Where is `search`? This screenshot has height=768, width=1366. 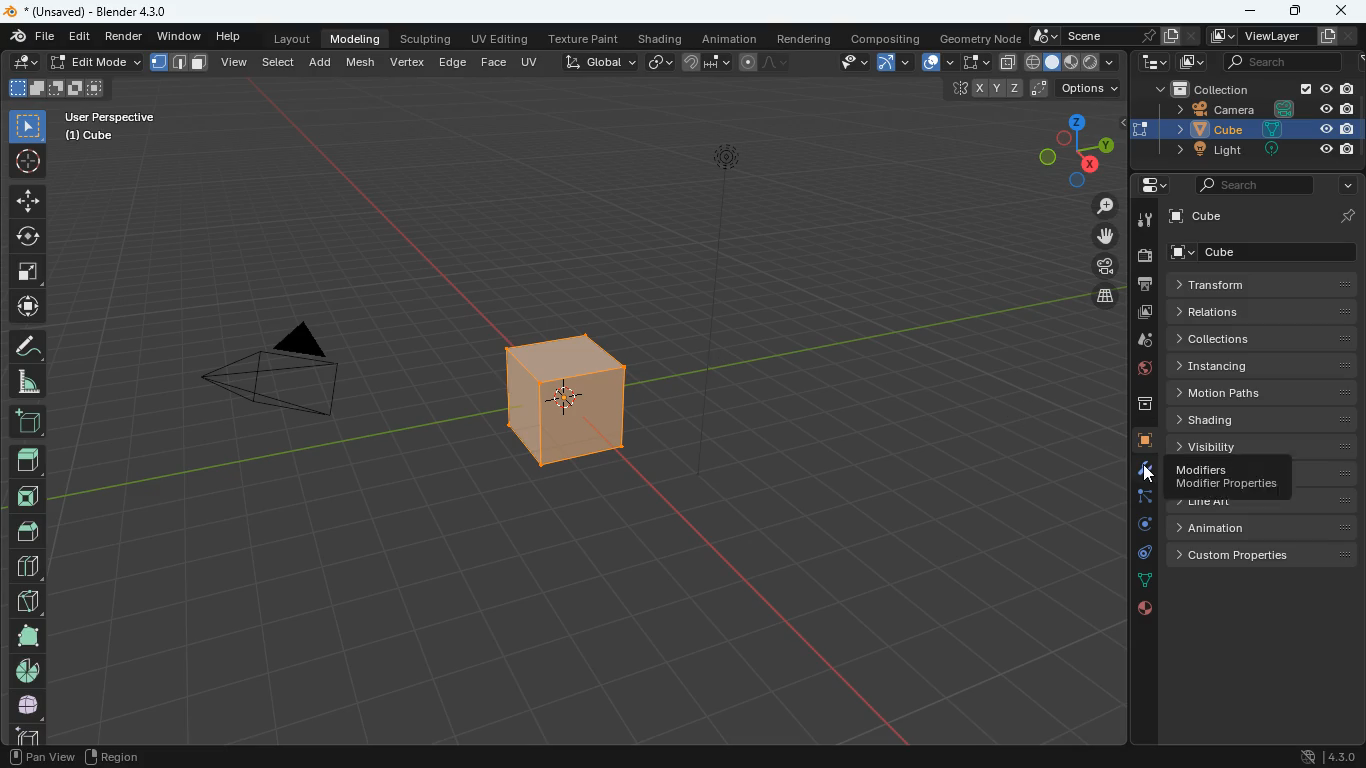
search is located at coordinates (1247, 187).